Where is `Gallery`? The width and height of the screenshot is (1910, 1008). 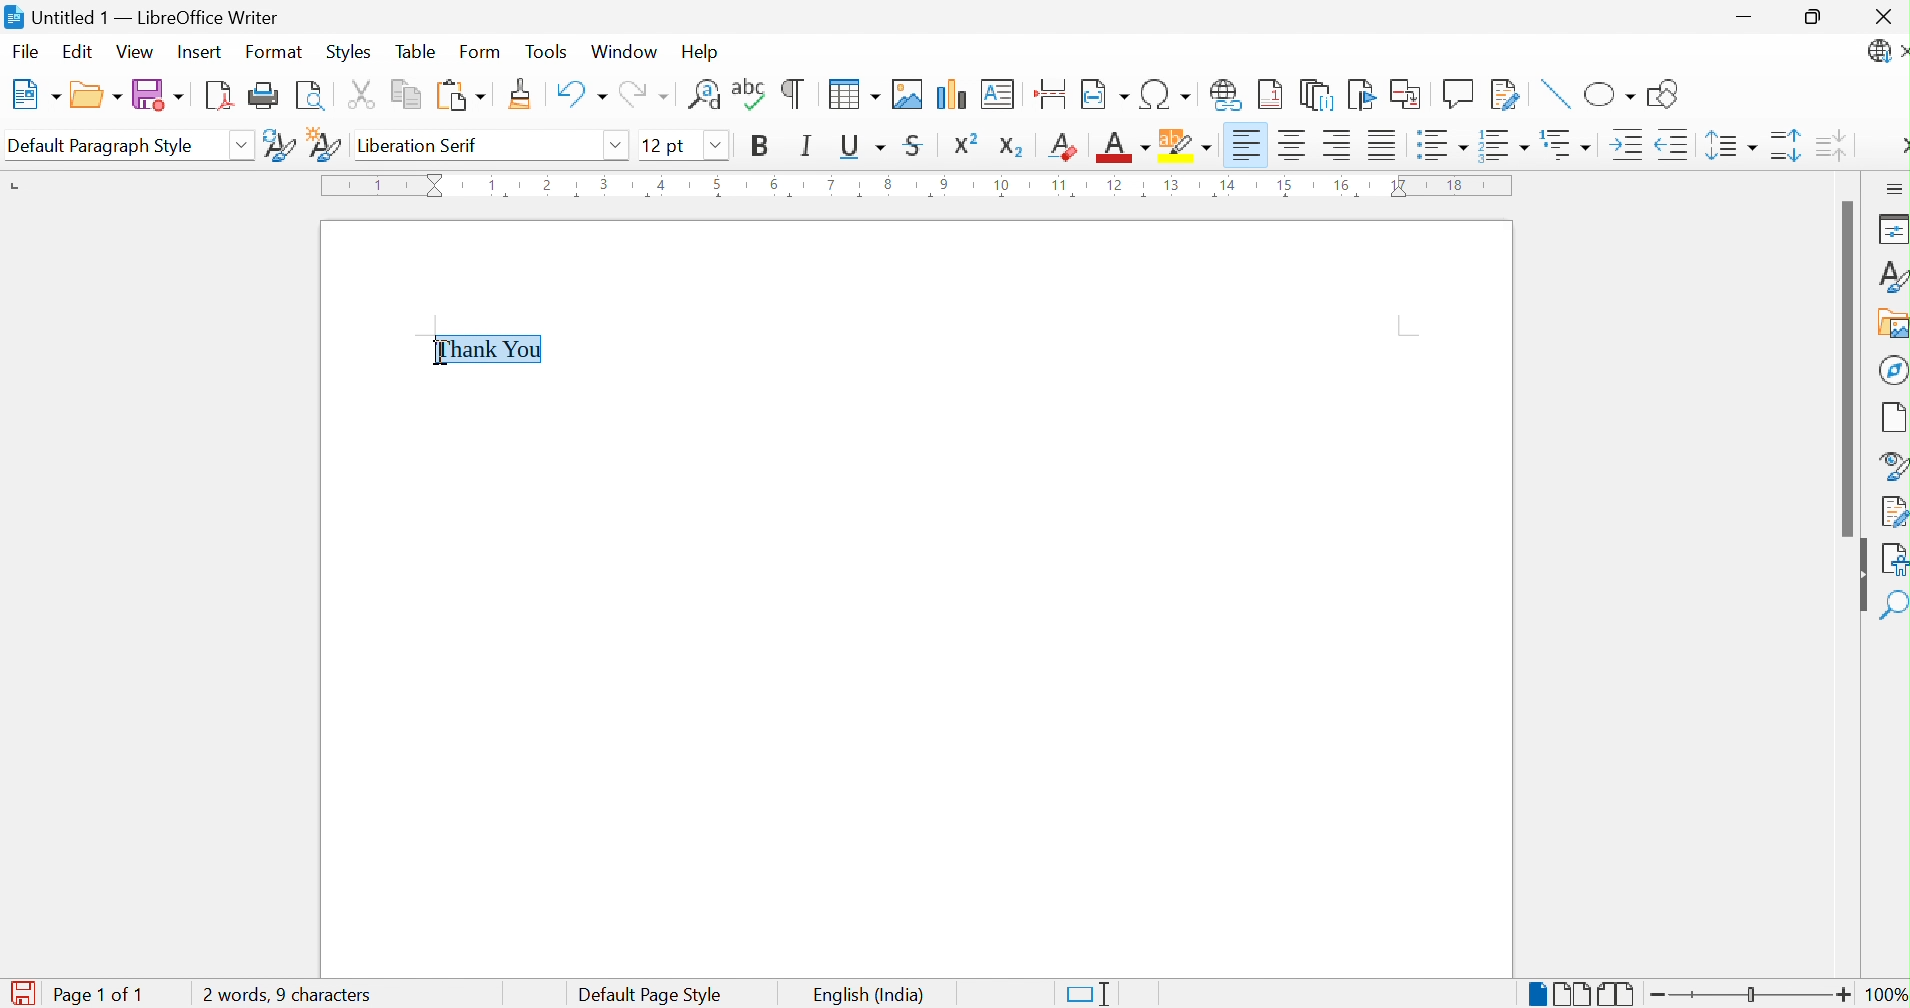 Gallery is located at coordinates (1889, 322).